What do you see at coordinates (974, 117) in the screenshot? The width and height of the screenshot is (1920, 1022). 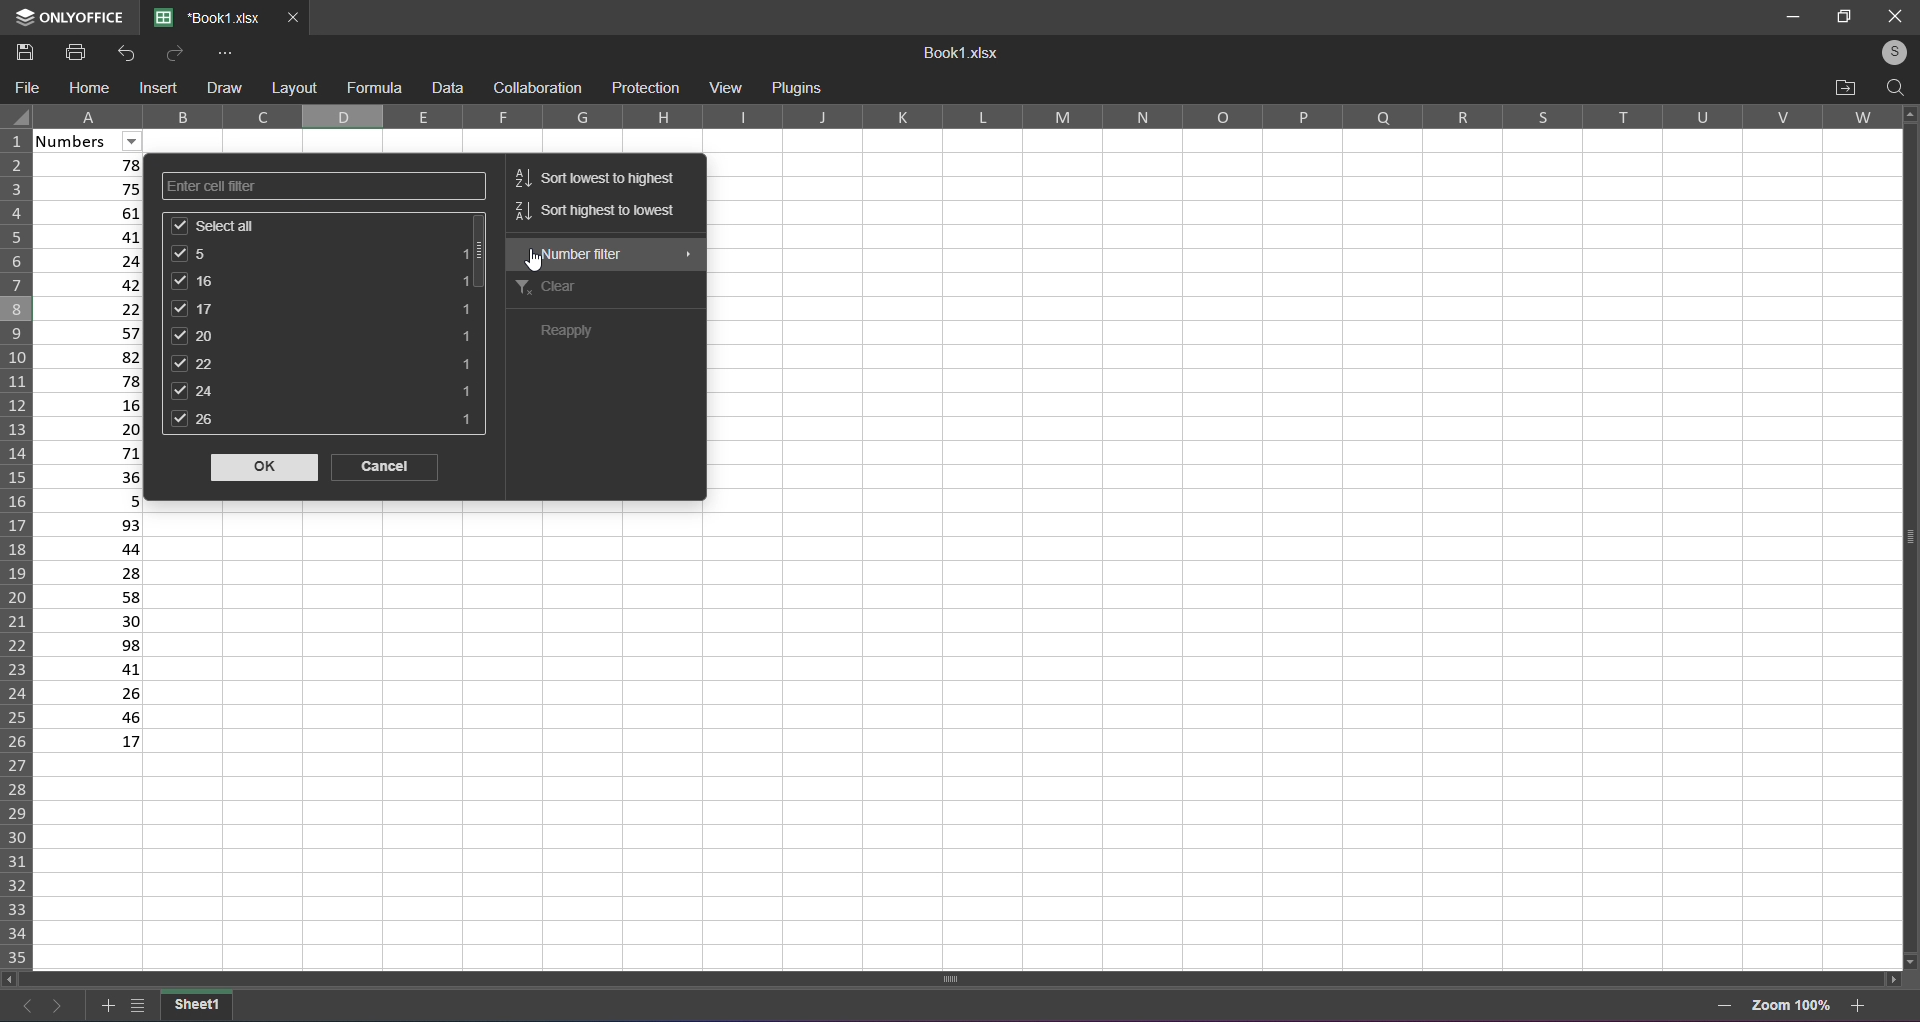 I see `Column Labels` at bounding box center [974, 117].